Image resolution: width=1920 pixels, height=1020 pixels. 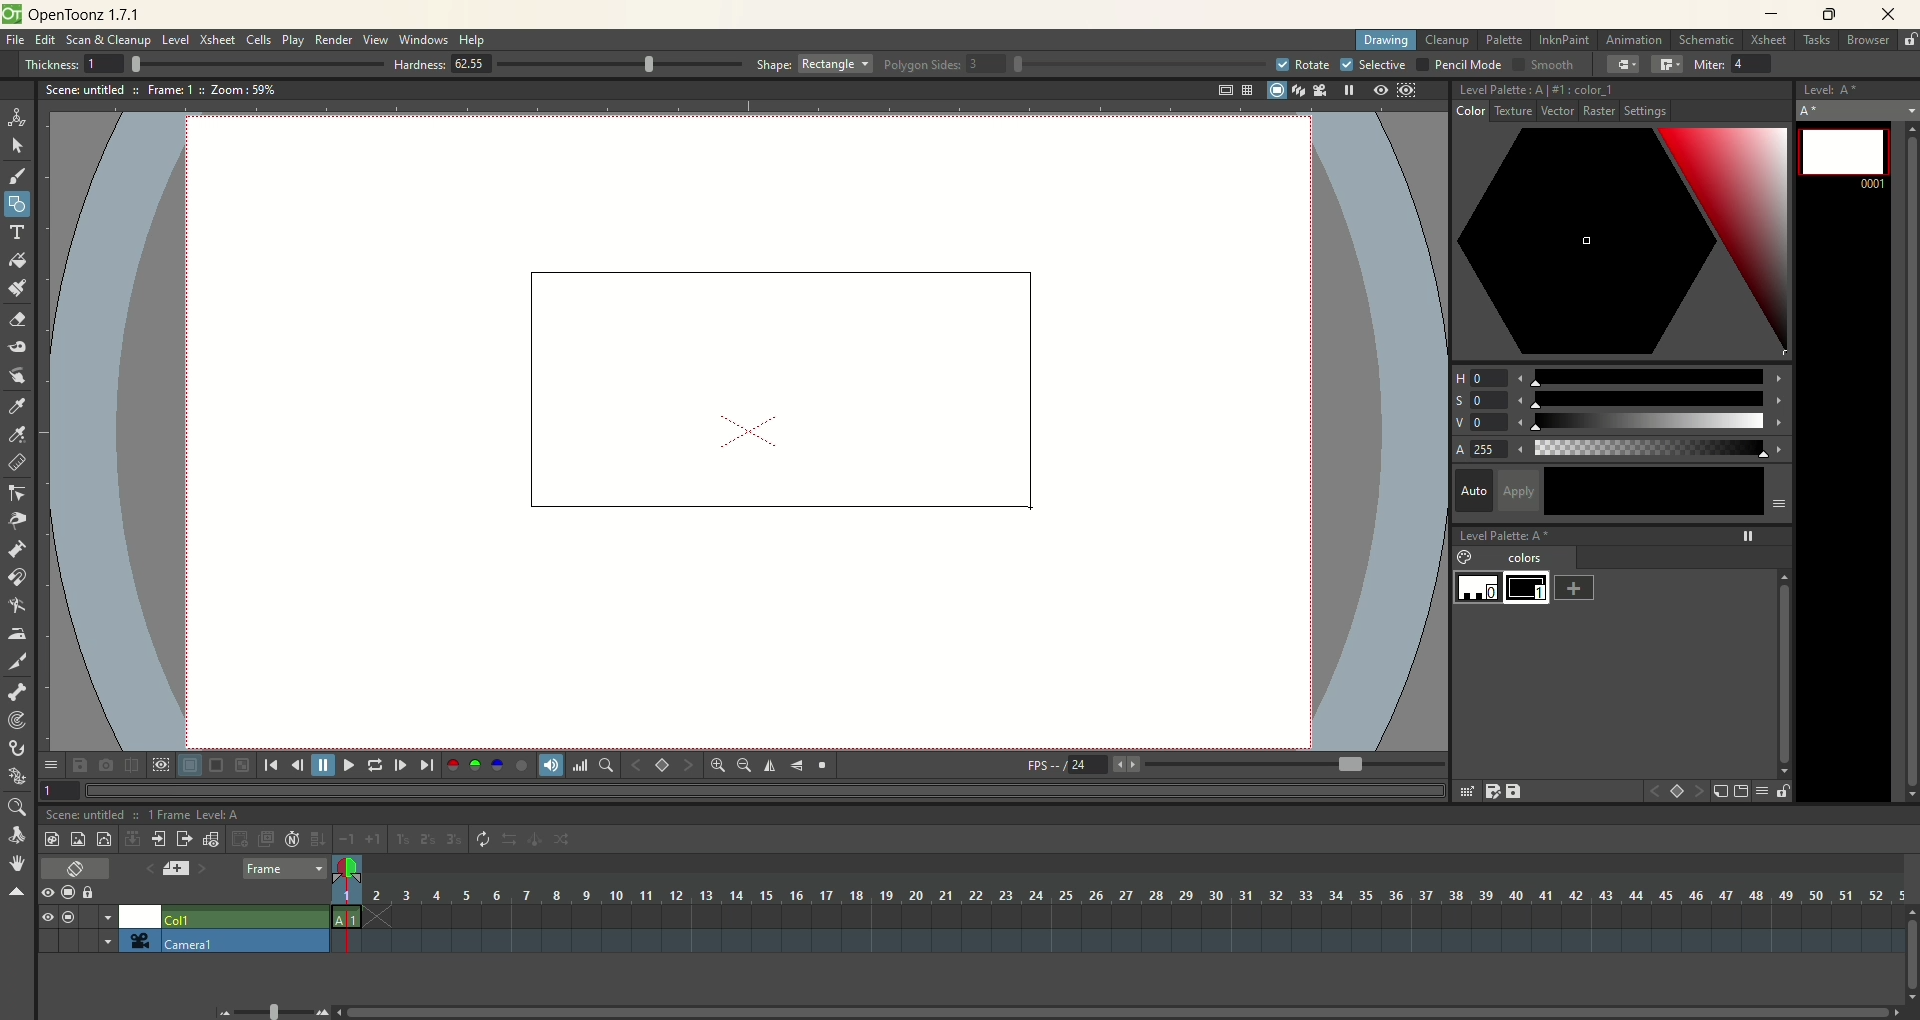 I want to click on hardness, so click(x=568, y=66).